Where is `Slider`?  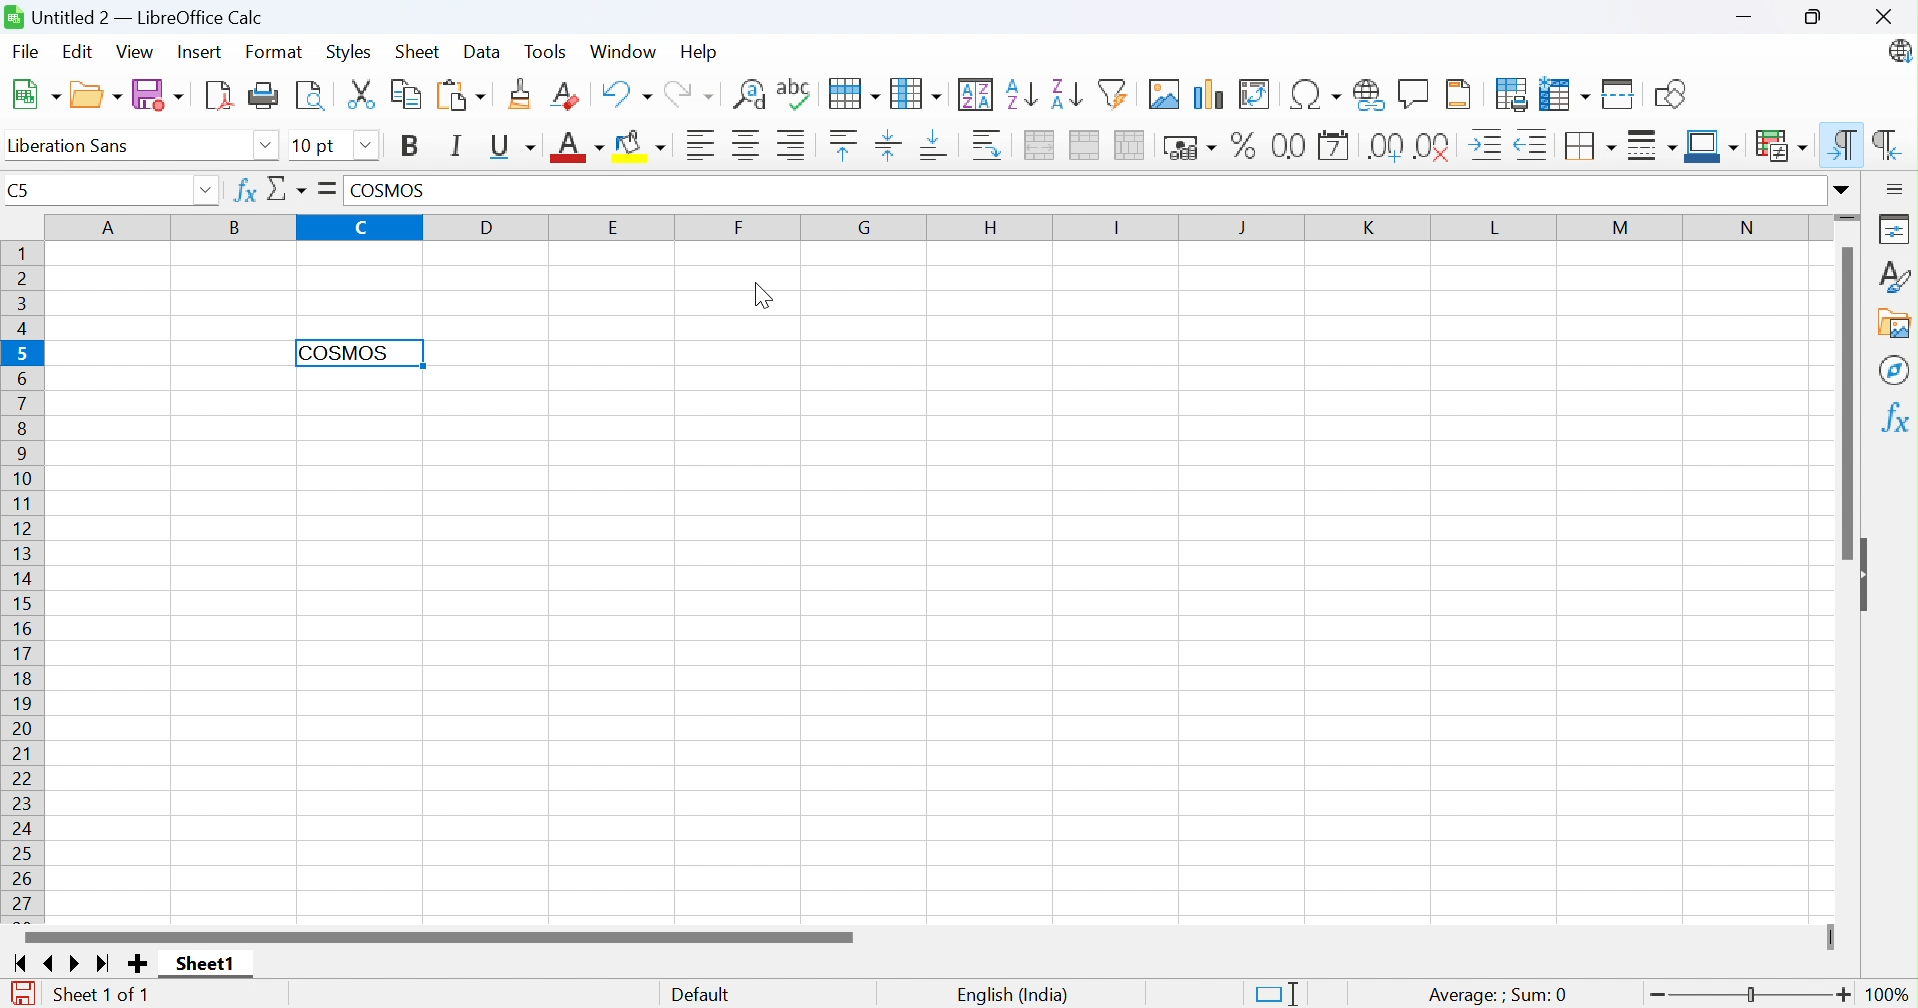
Slider is located at coordinates (1754, 994).